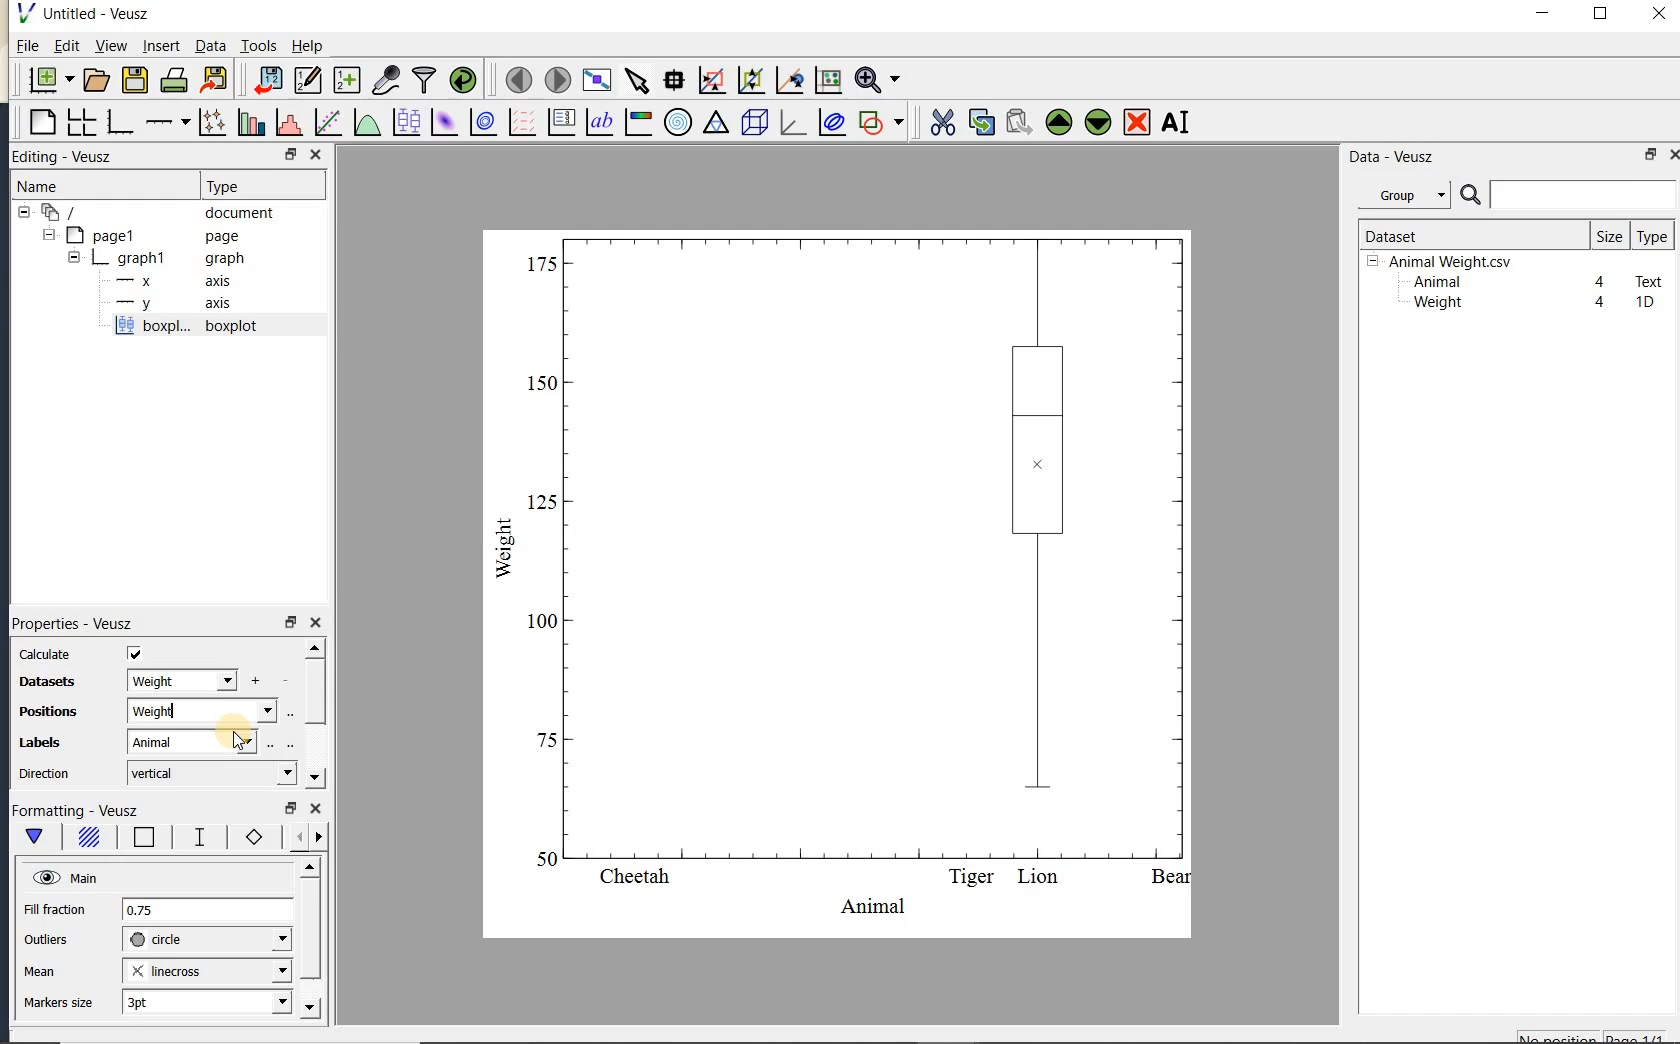  I want to click on box plot, so click(840, 582).